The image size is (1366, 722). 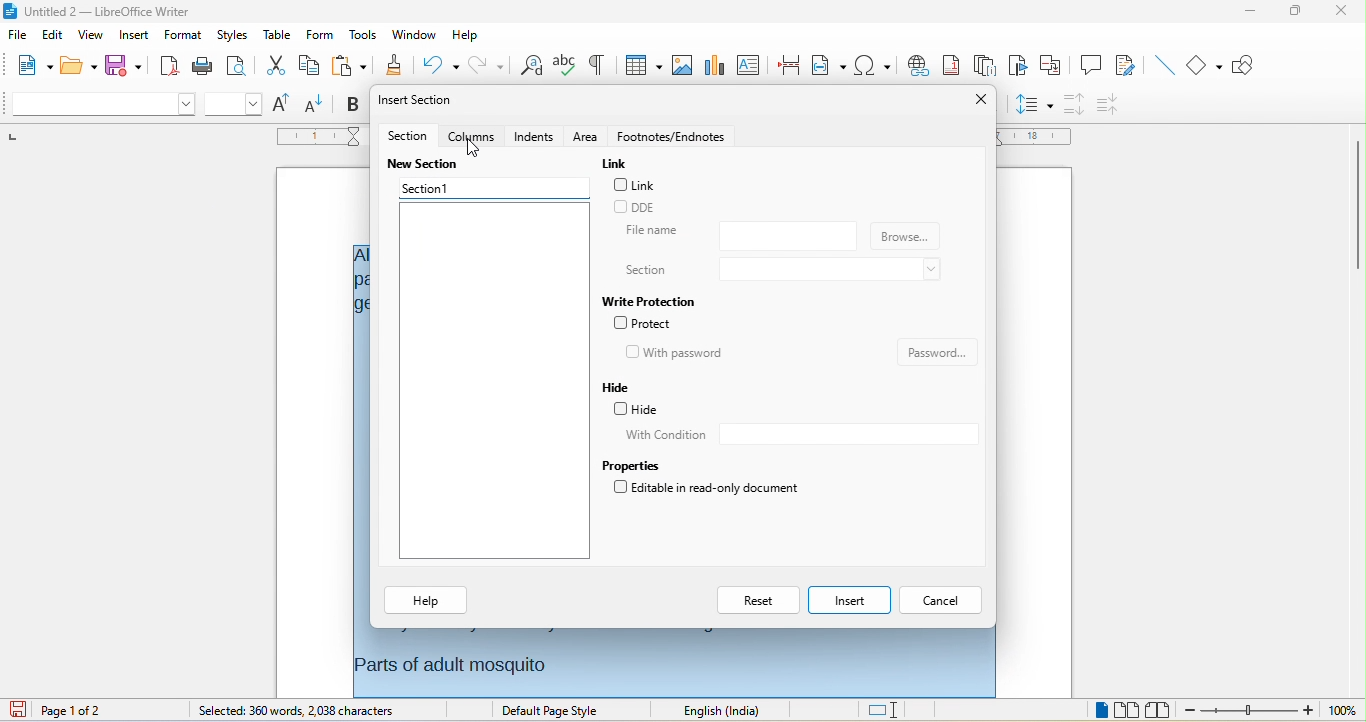 What do you see at coordinates (234, 105) in the screenshot?
I see `font size` at bounding box center [234, 105].